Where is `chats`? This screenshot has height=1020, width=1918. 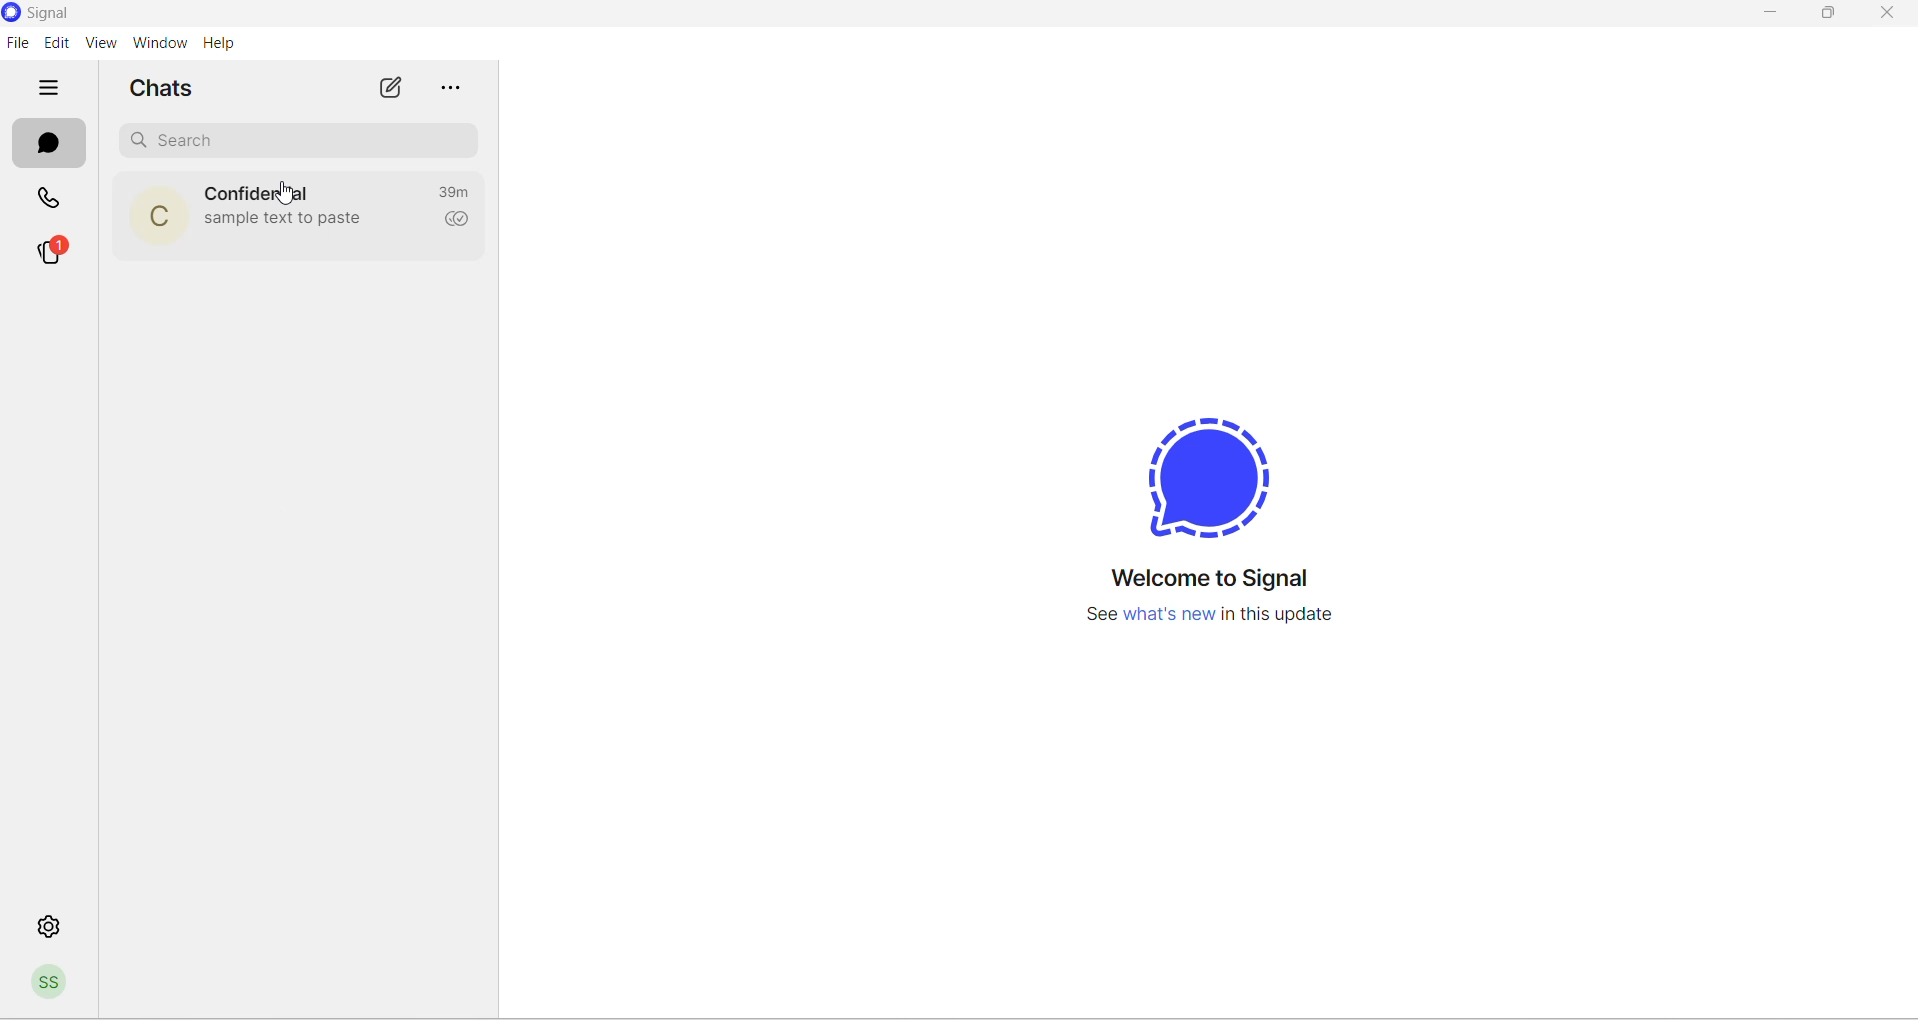 chats is located at coordinates (43, 145).